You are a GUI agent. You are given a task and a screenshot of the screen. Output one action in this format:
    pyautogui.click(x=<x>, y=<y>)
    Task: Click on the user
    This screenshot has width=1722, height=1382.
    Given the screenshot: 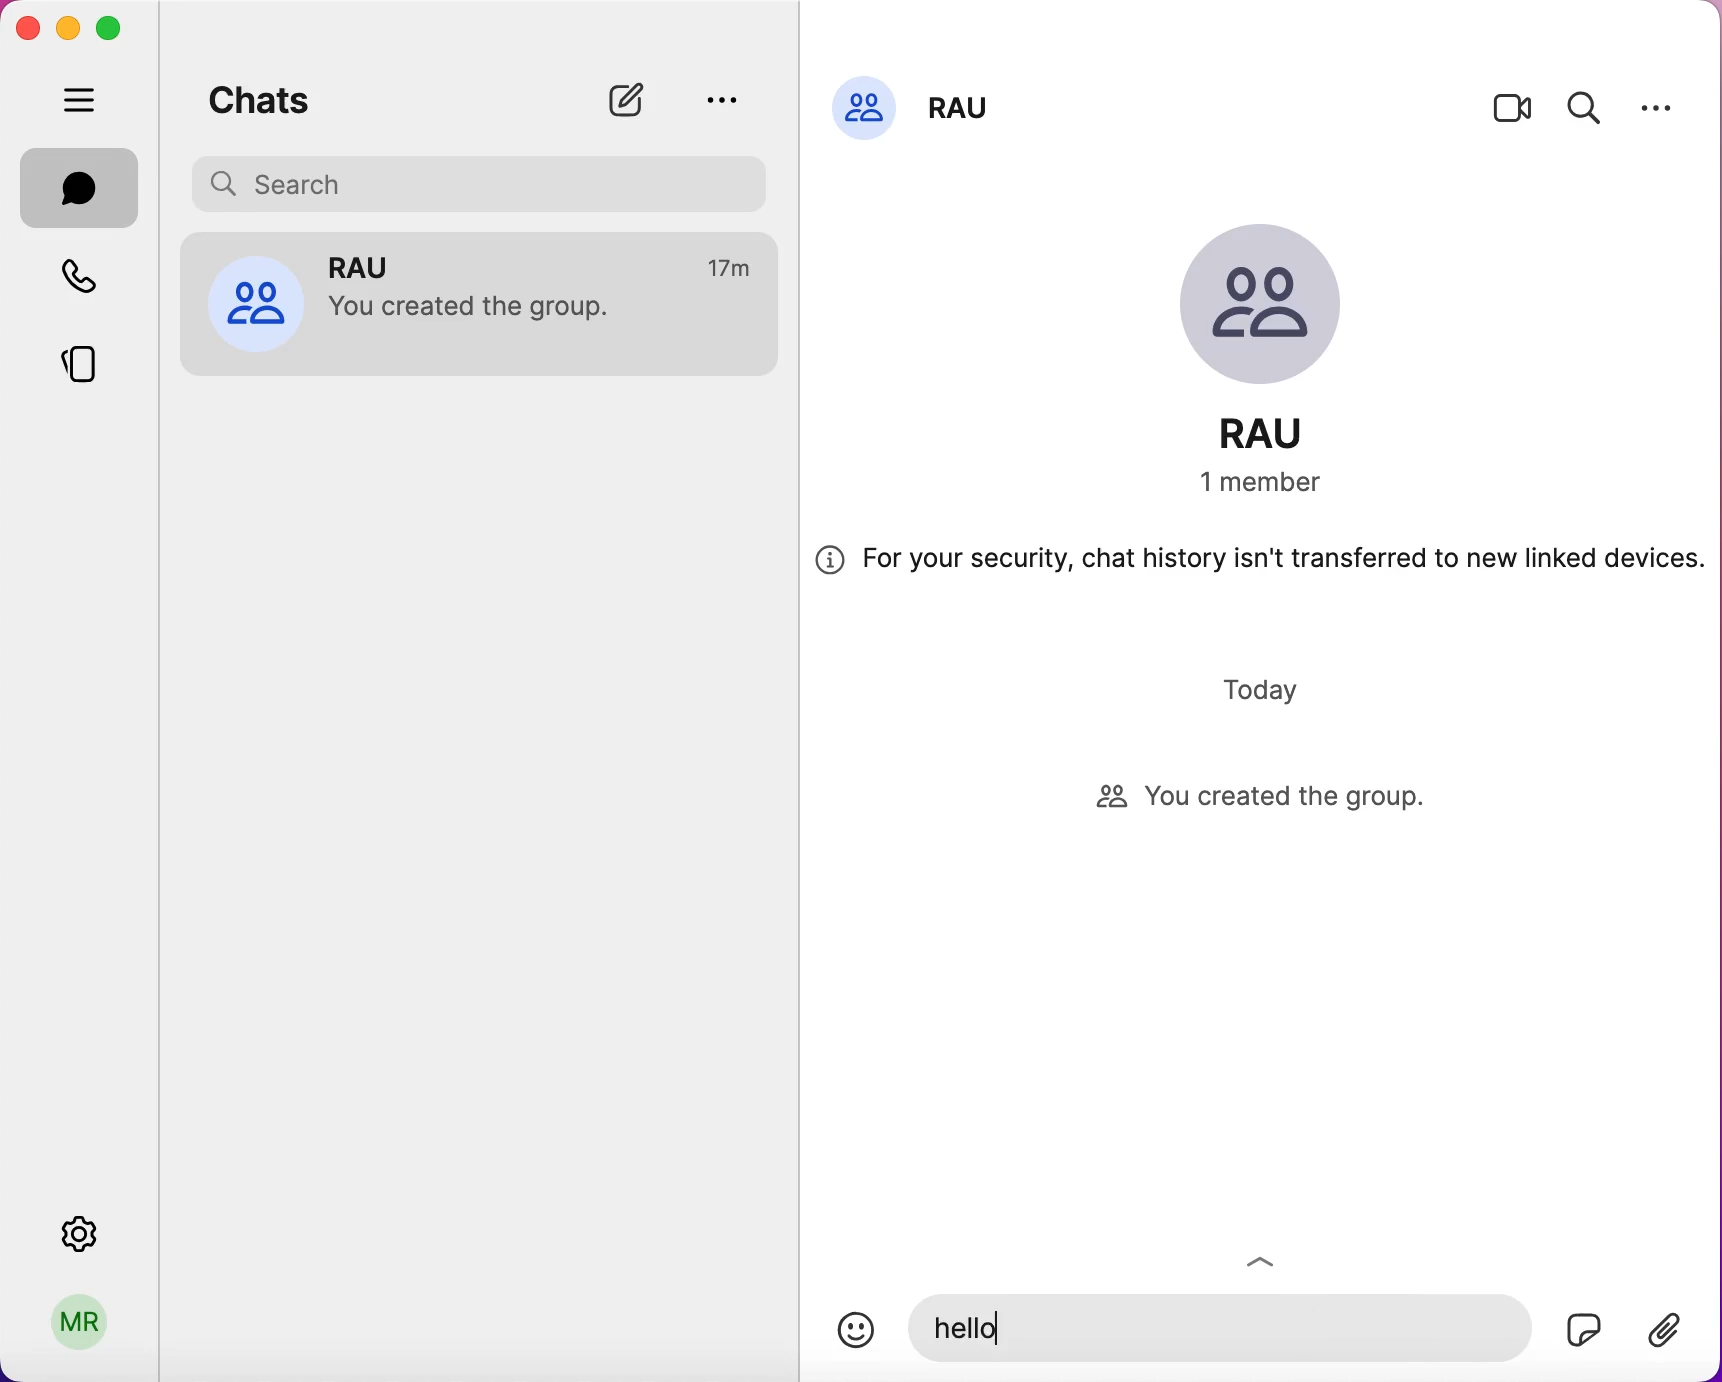 What is the action you would take?
    pyautogui.click(x=81, y=1329)
    